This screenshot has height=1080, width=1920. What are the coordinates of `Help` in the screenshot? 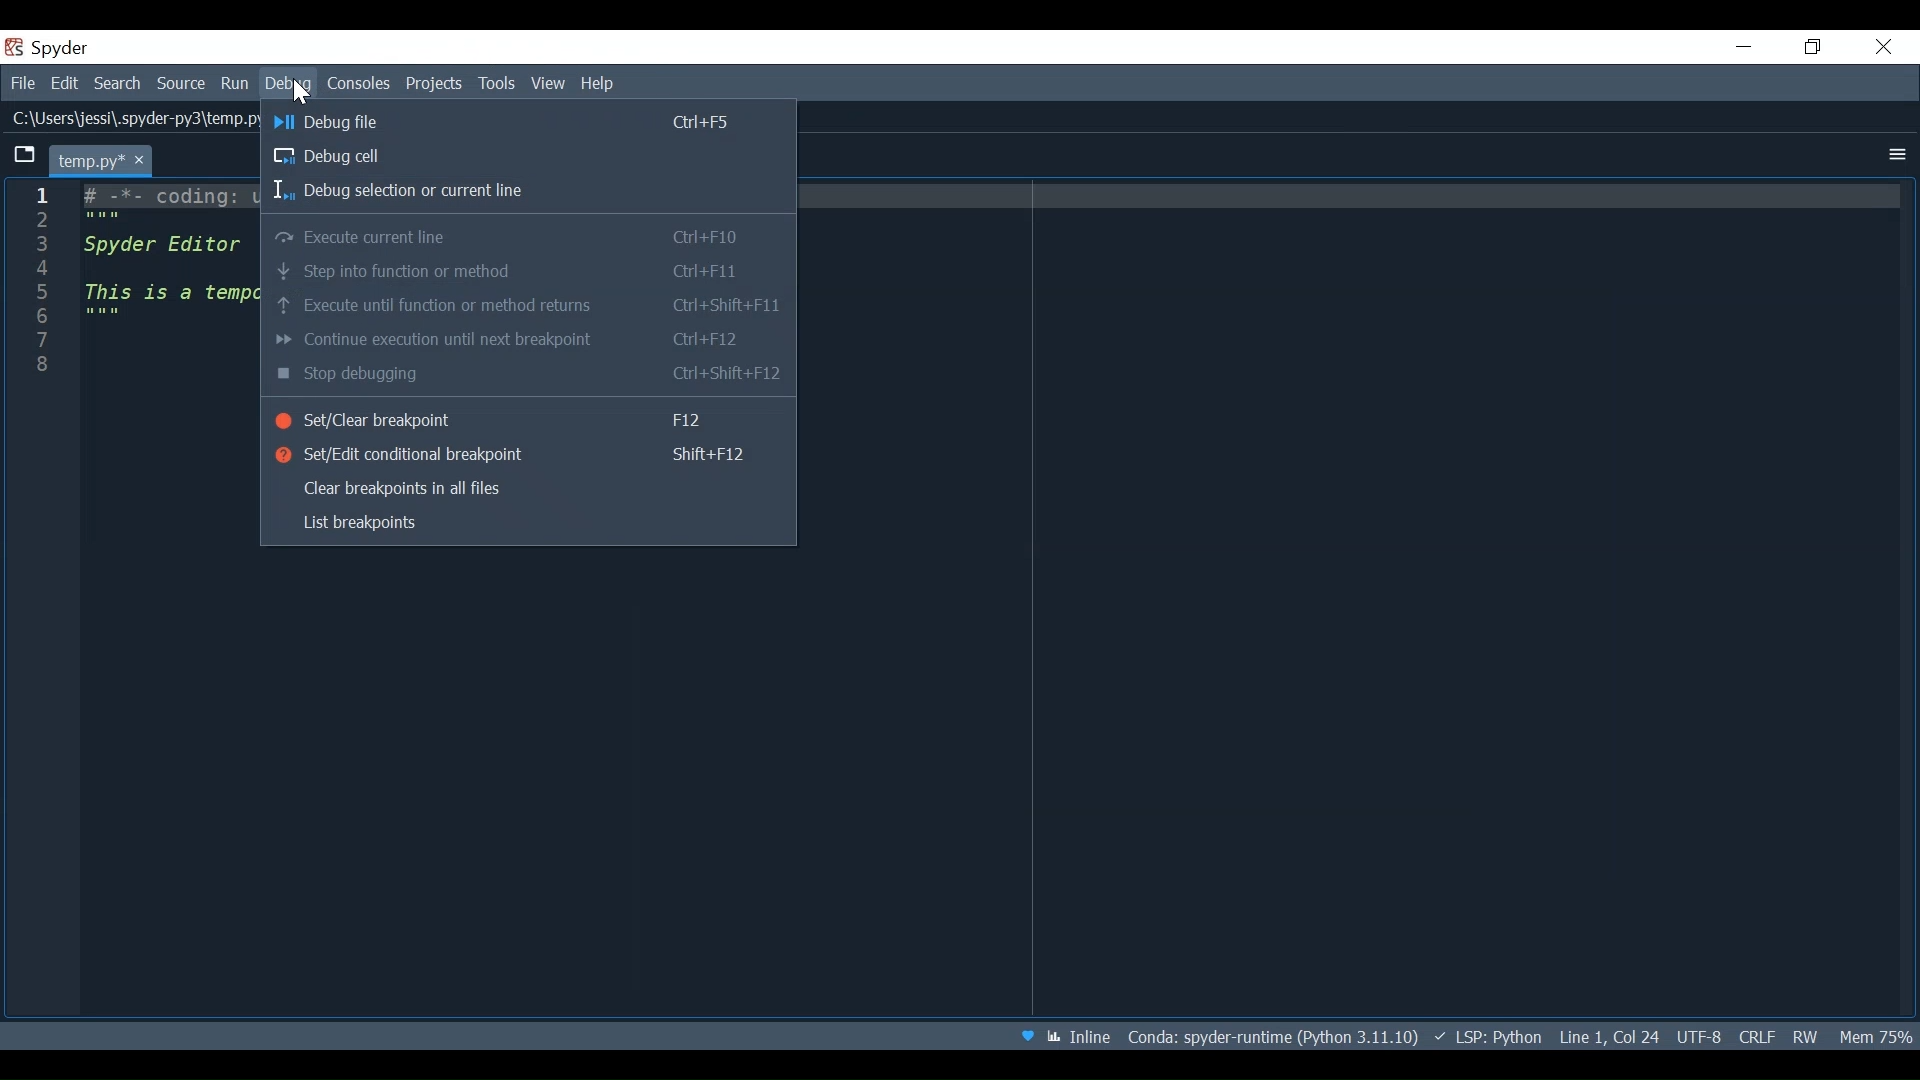 It's located at (599, 84).